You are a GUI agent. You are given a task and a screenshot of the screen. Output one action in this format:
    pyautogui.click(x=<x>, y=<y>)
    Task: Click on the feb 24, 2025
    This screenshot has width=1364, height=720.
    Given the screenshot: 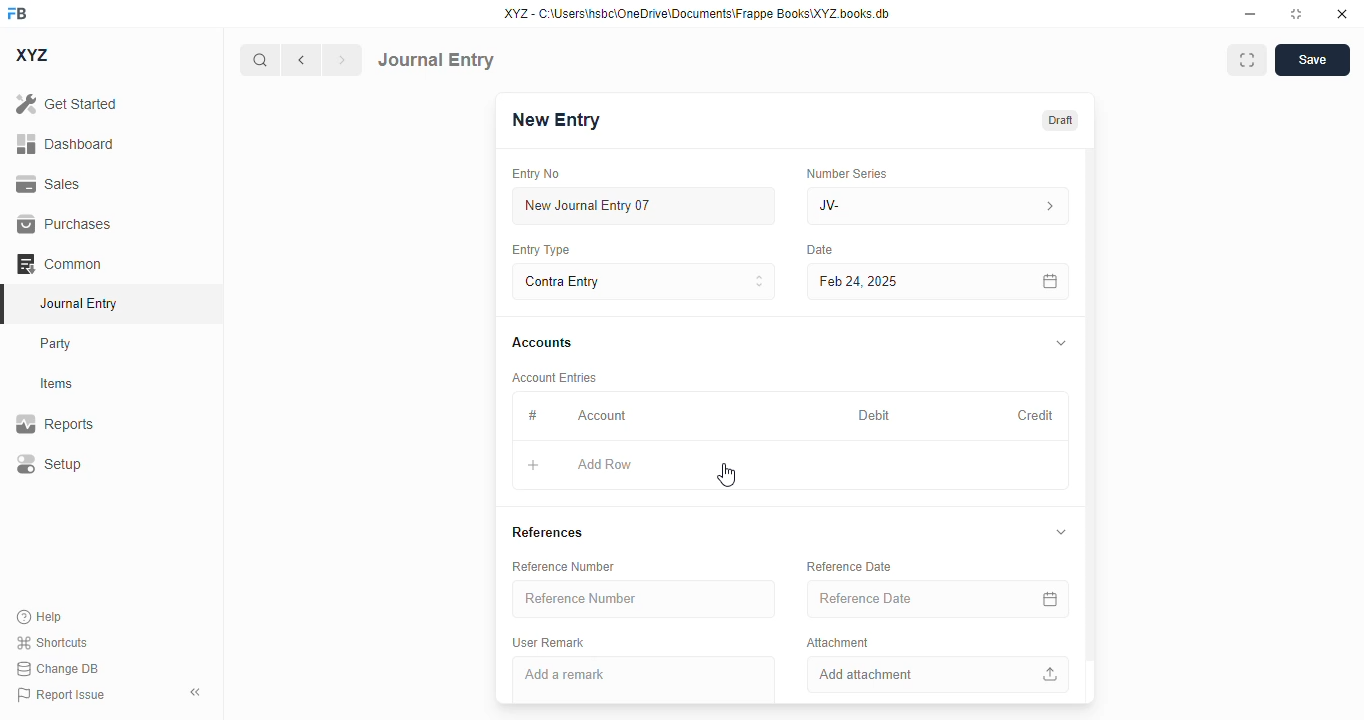 What is the action you would take?
    pyautogui.click(x=895, y=282)
    